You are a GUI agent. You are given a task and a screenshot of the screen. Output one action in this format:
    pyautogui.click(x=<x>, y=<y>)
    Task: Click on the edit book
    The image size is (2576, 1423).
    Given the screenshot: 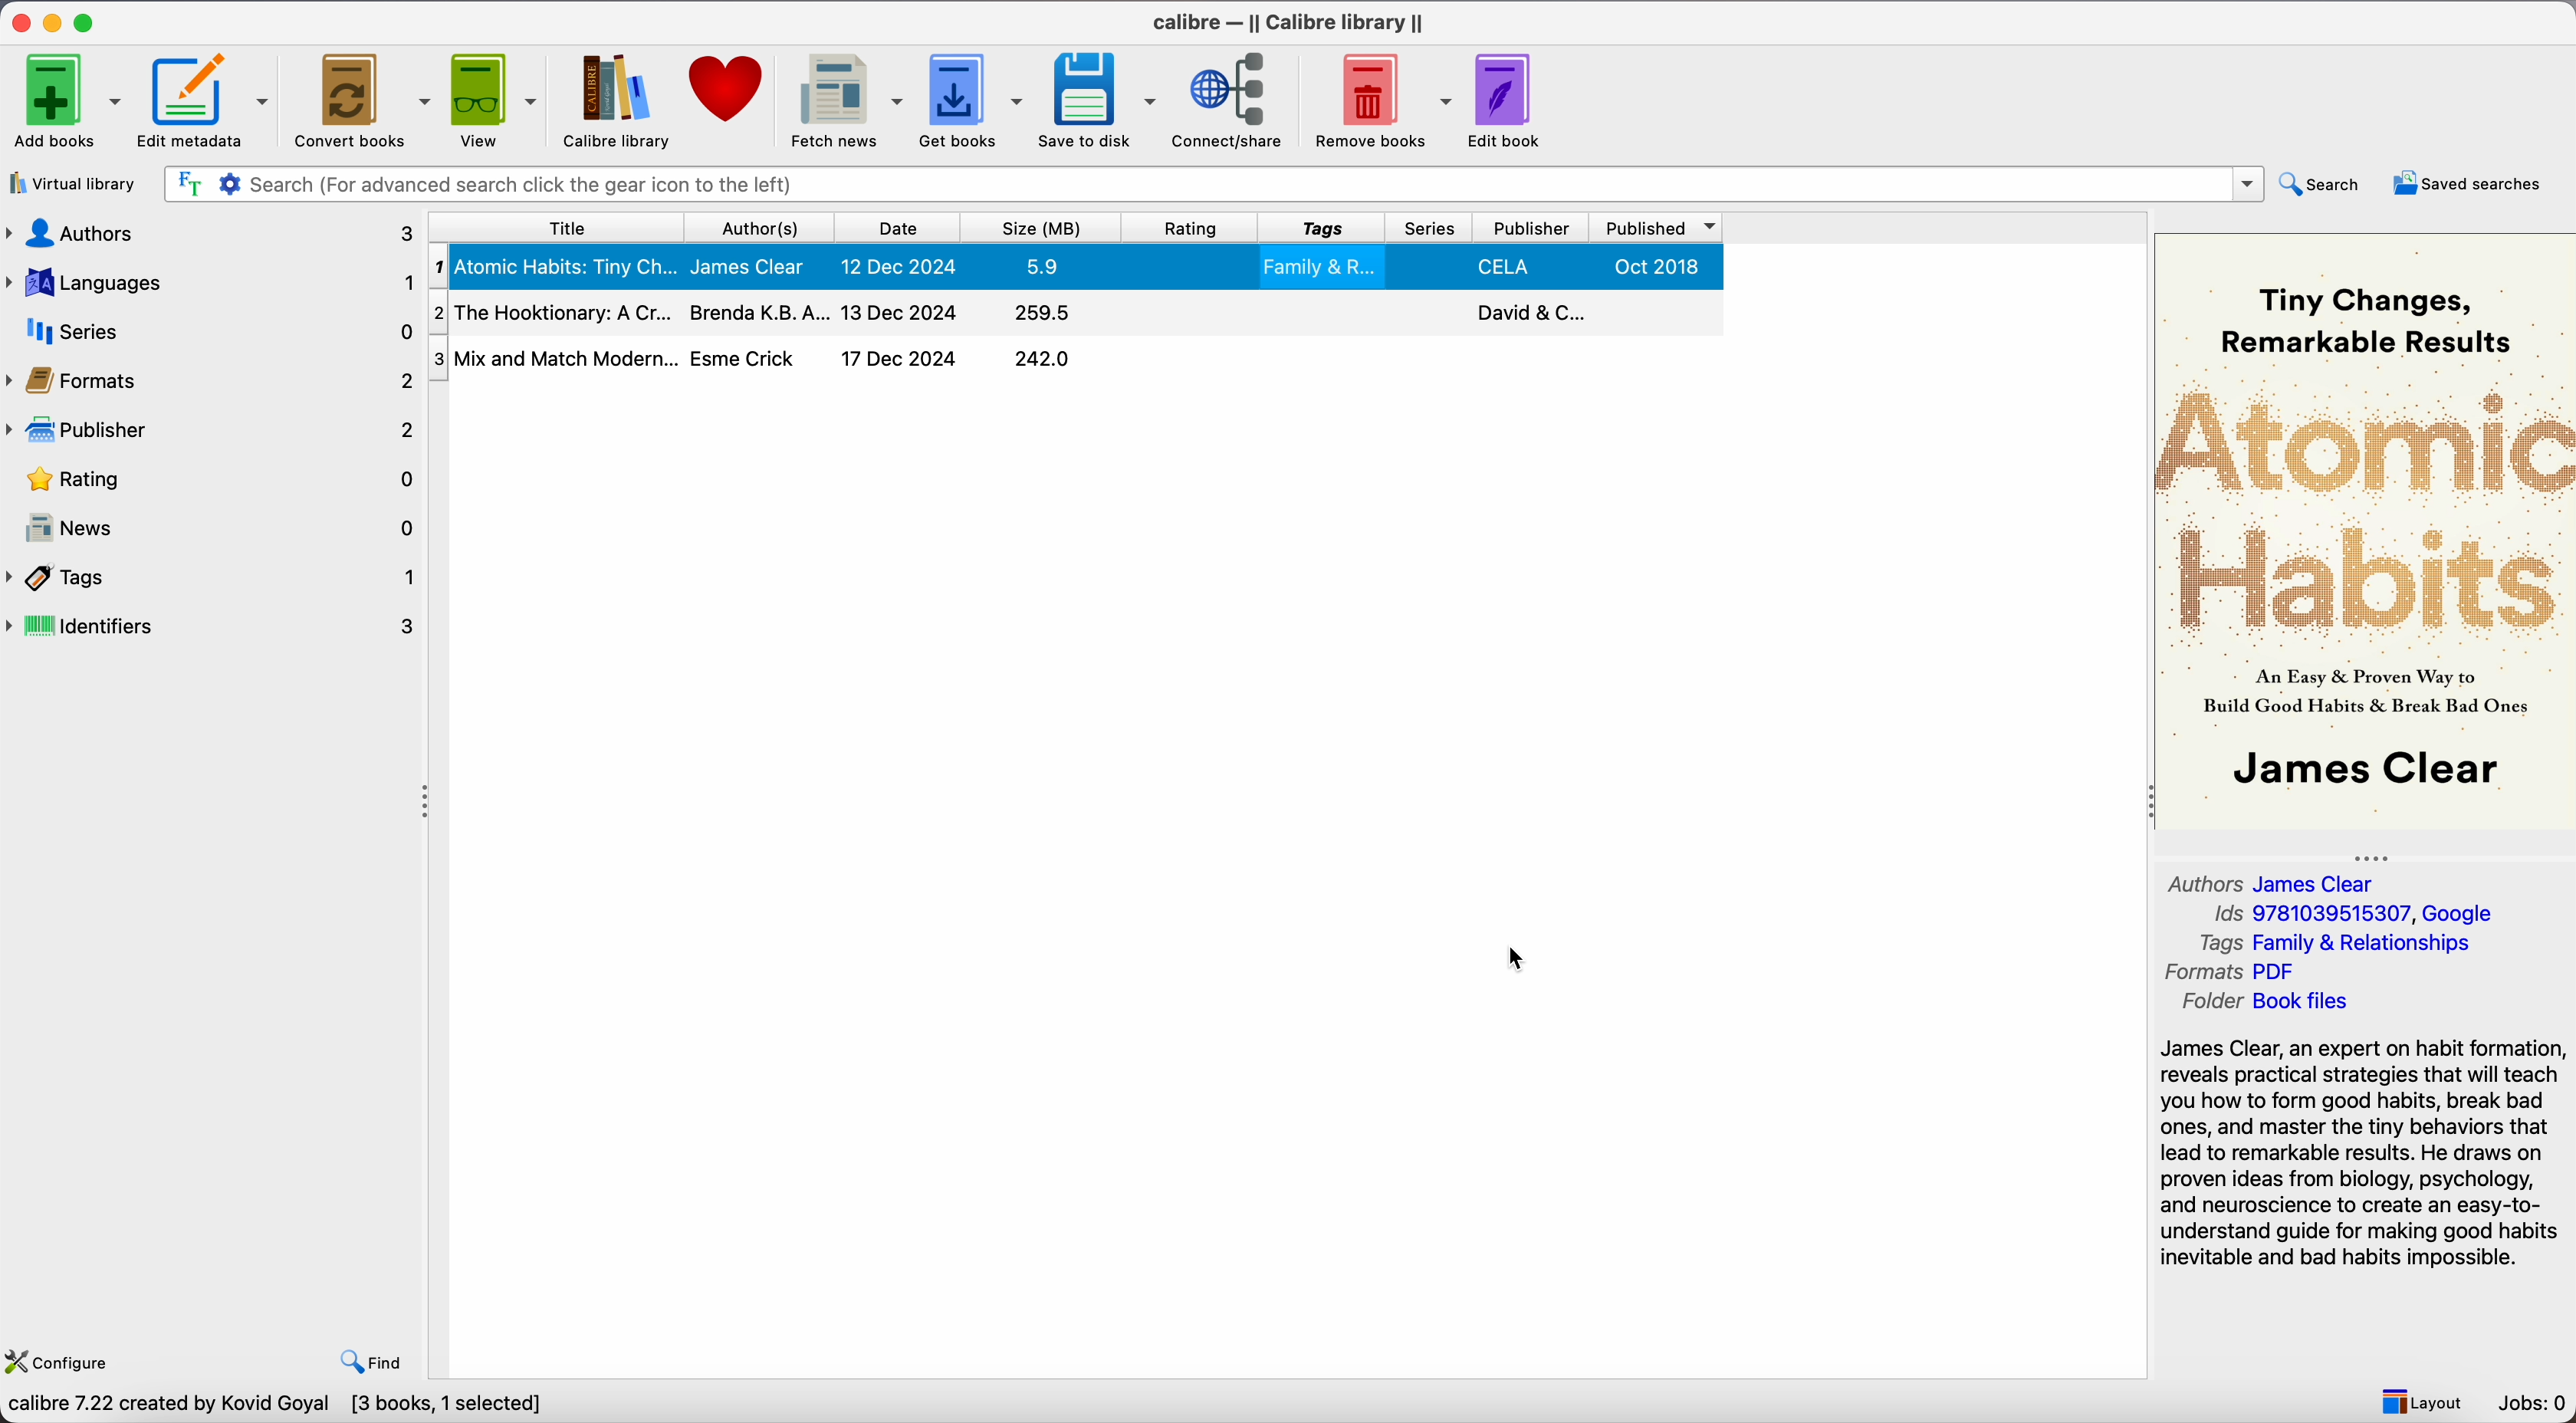 What is the action you would take?
    pyautogui.click(x=1510, y=98)
    